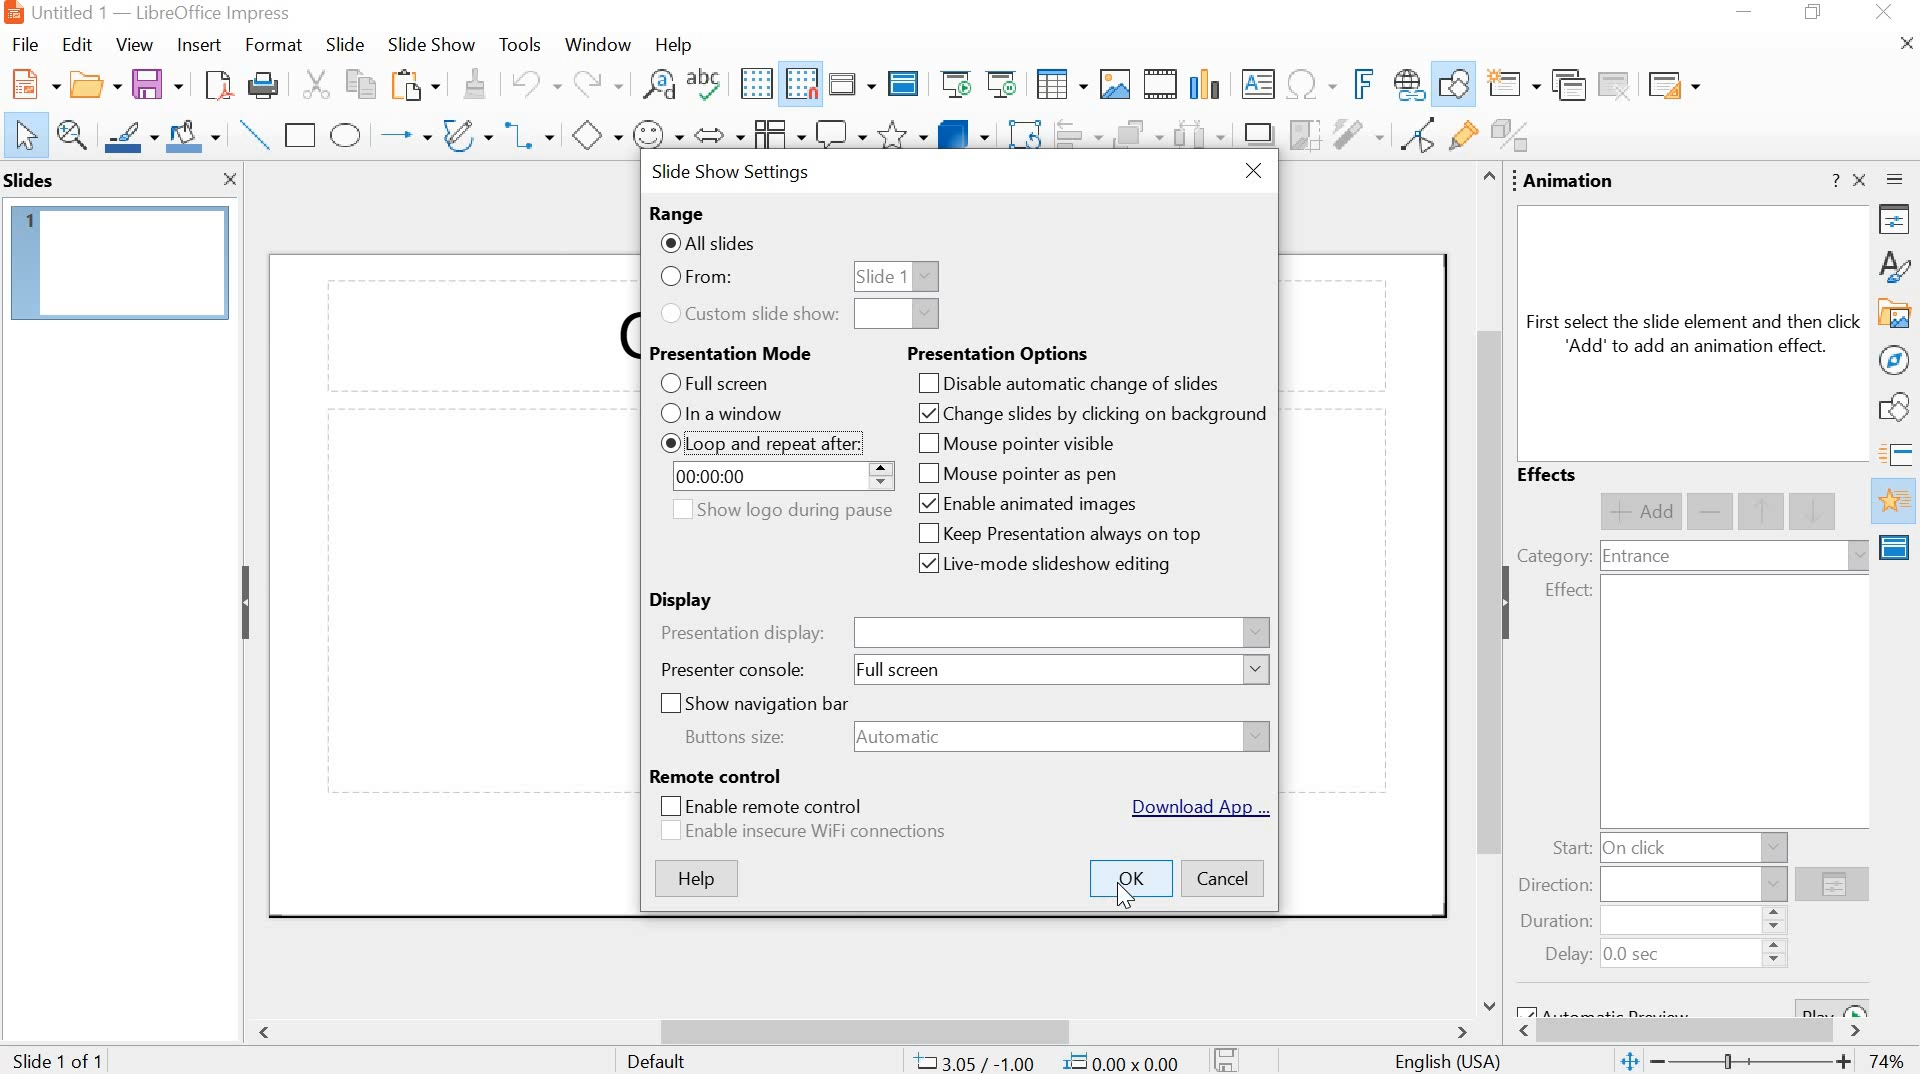 This screenshot has width=1920, height=1074. I want to click on connector, so click(530, 137).